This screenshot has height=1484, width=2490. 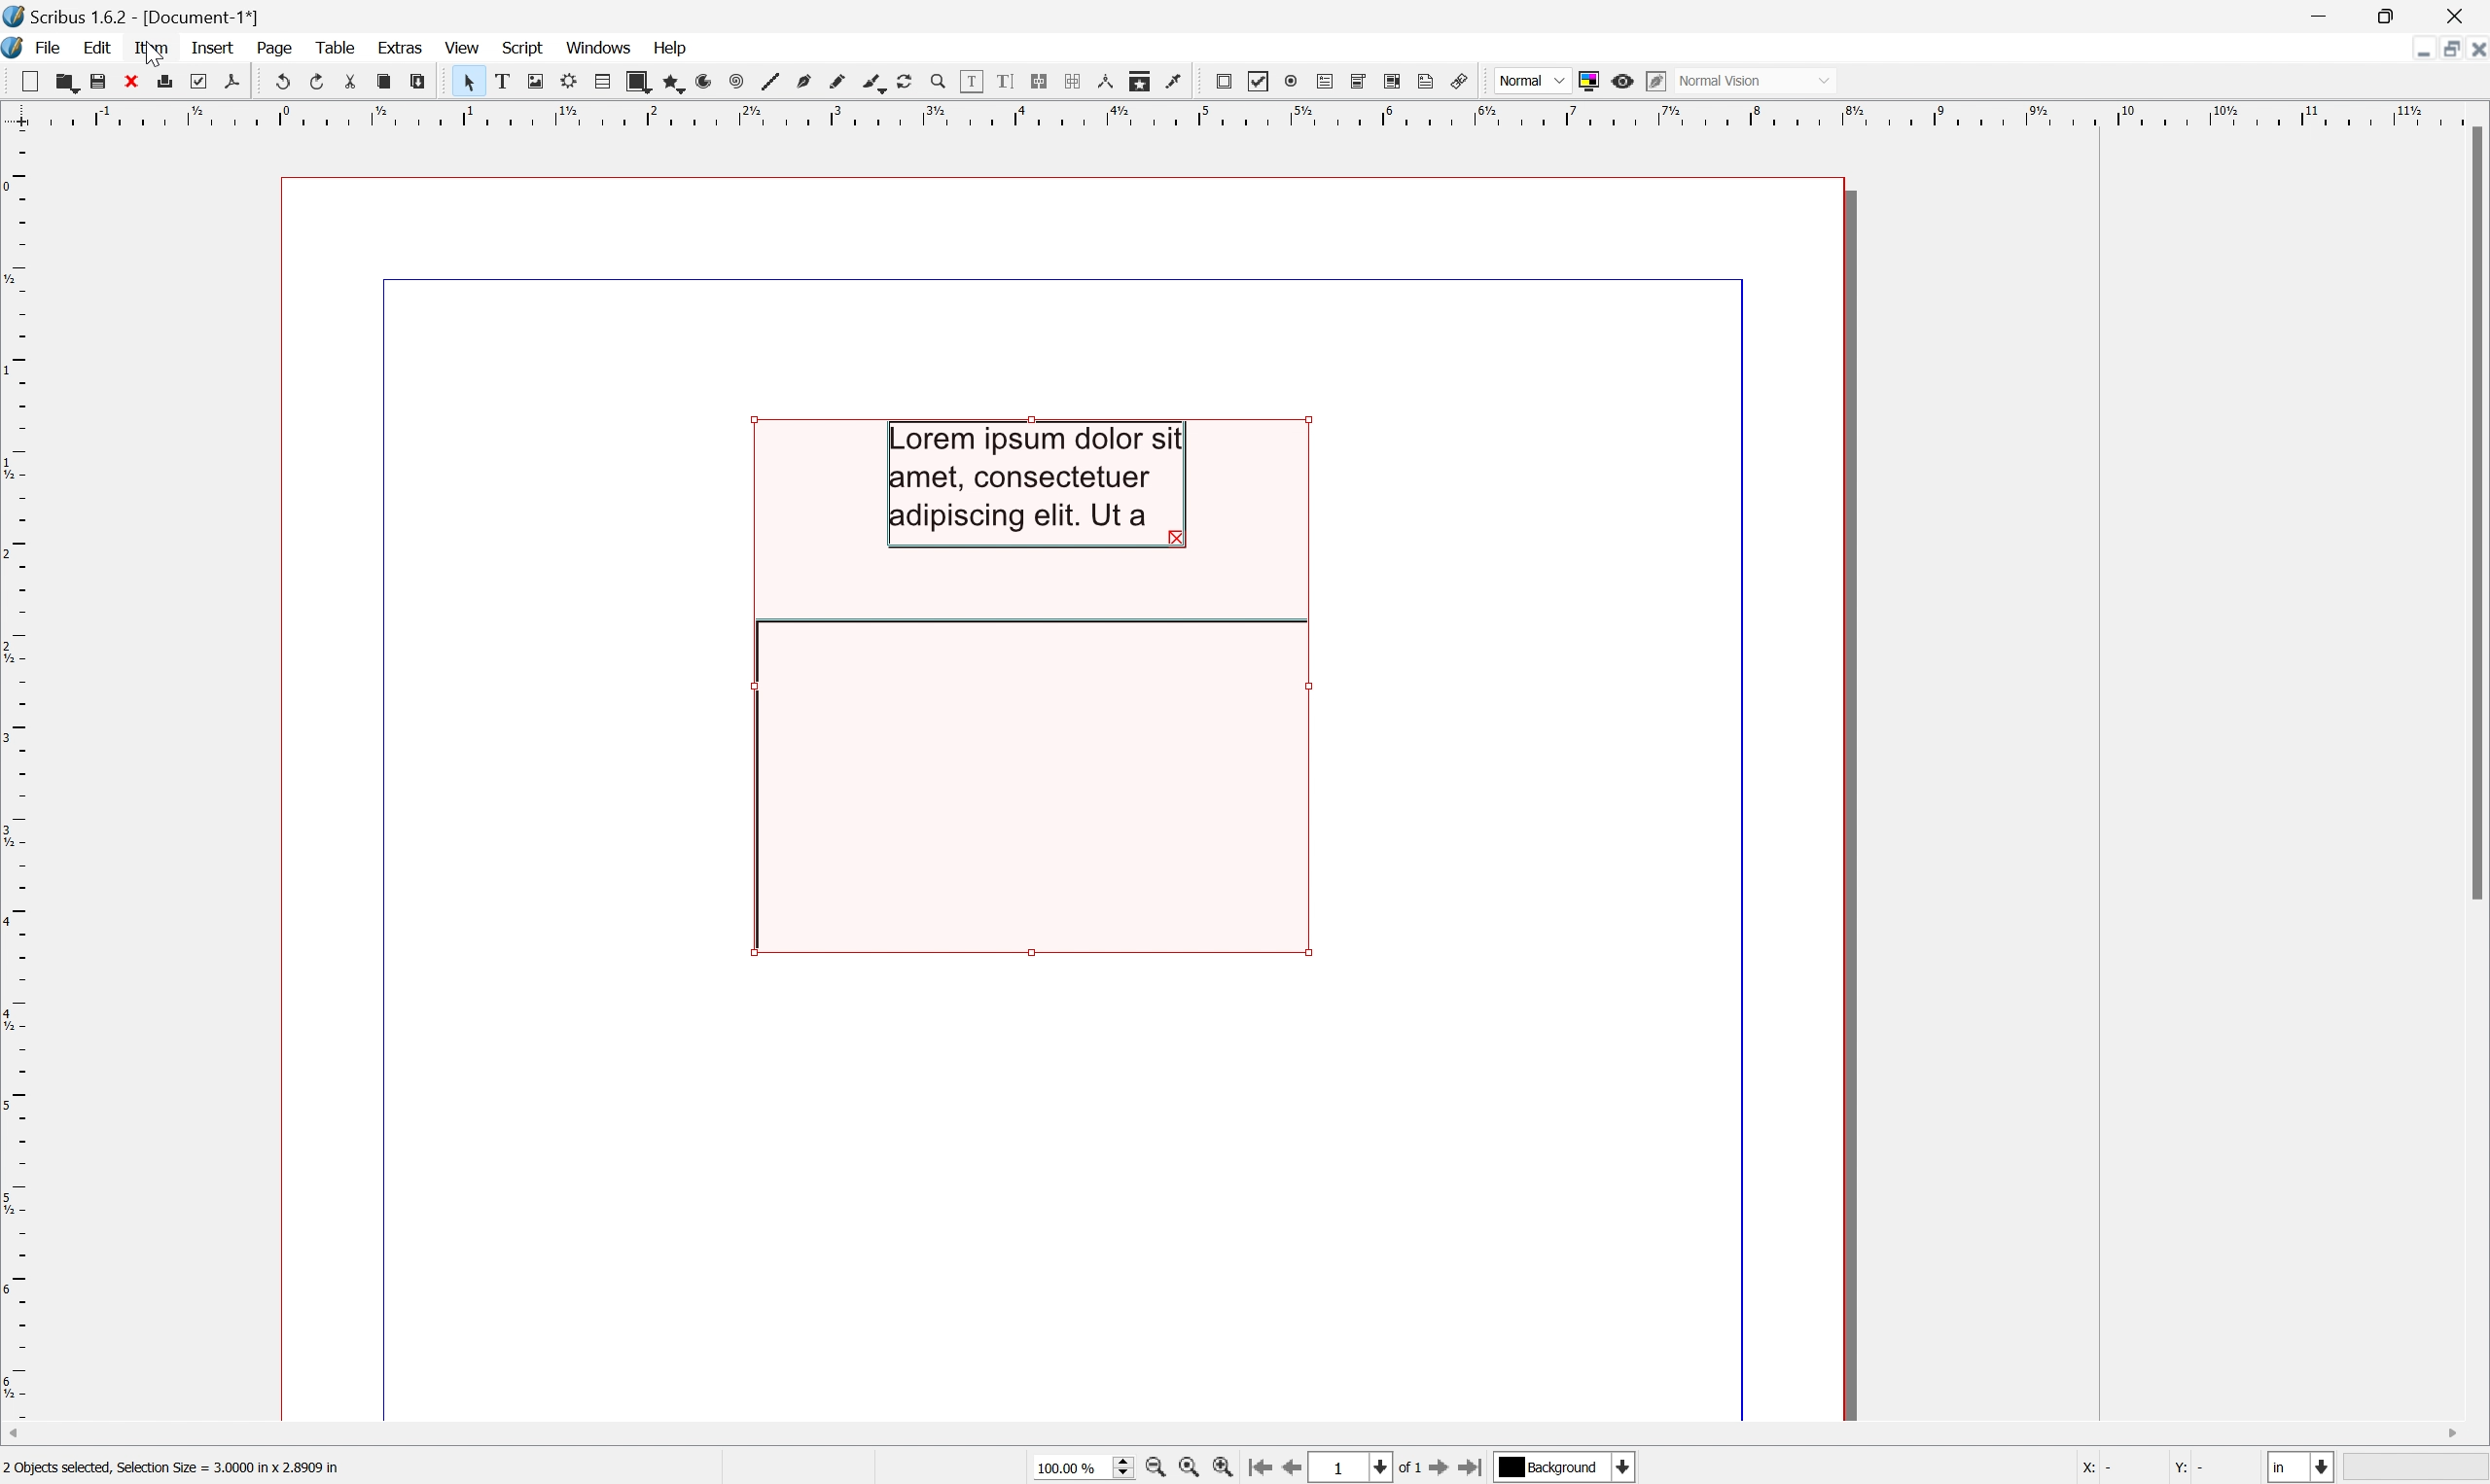 I want to click on Minimize, so click(x=2314, y=14).